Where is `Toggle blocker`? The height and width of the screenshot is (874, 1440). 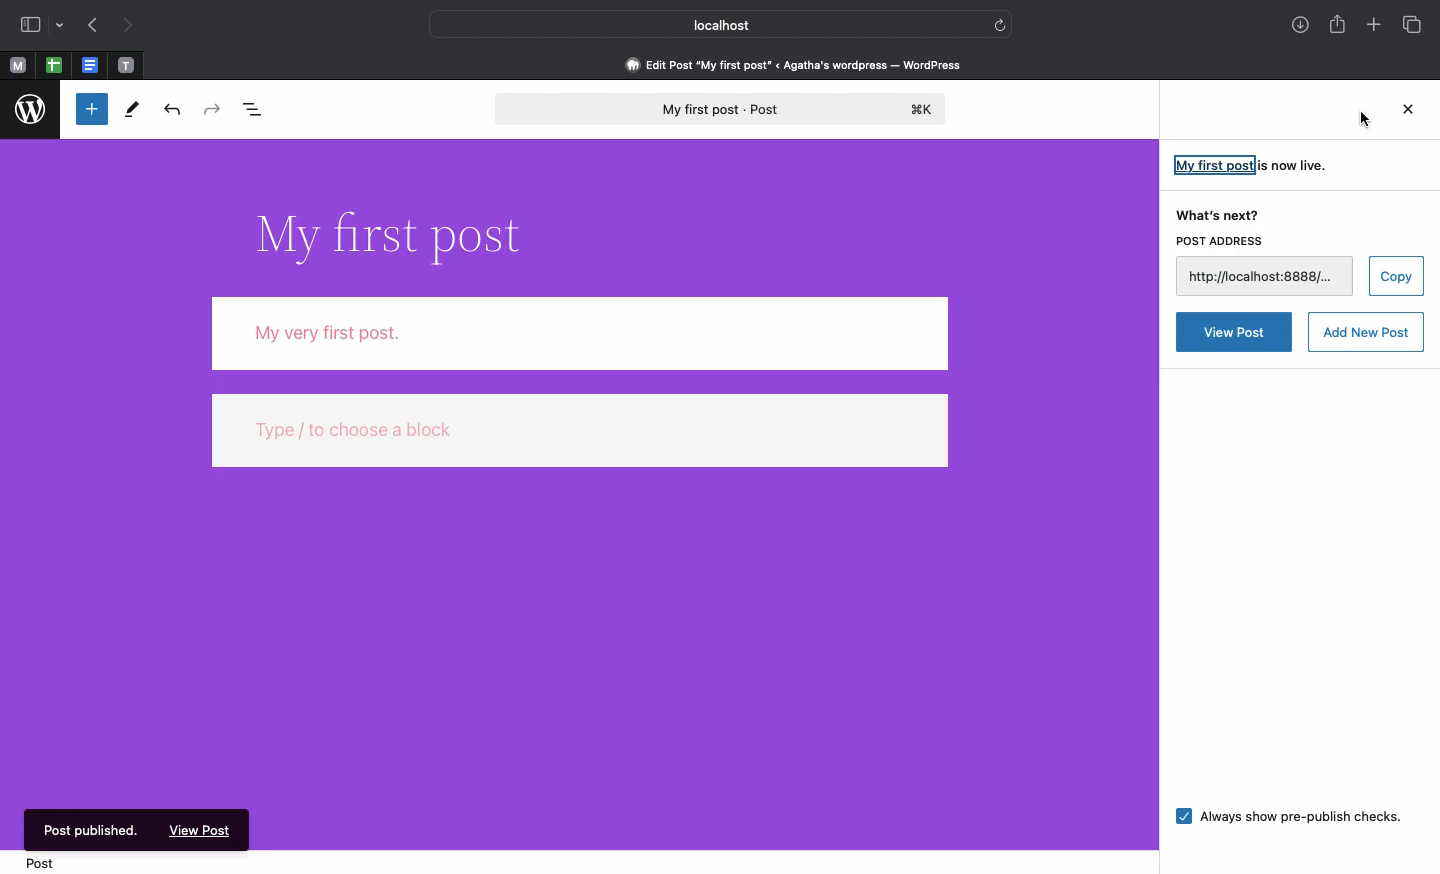 Toggle blocker is located at coordinates (92, 108).